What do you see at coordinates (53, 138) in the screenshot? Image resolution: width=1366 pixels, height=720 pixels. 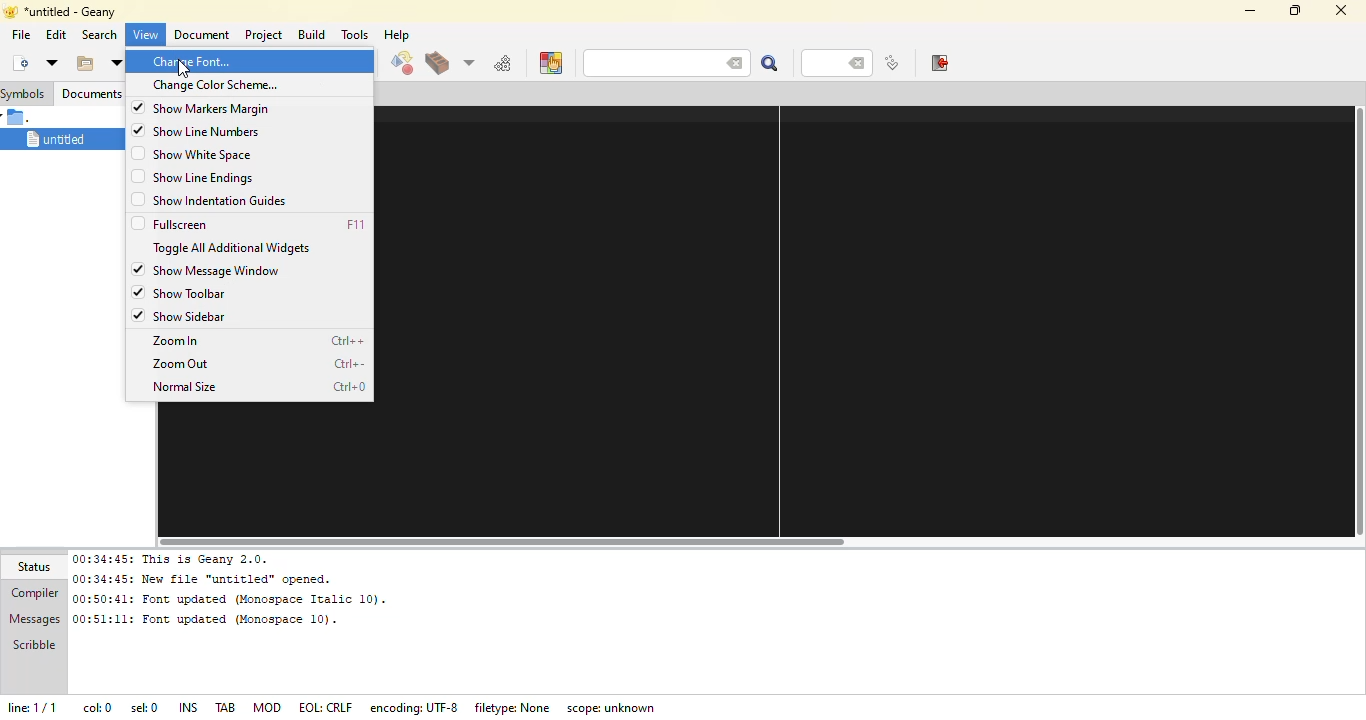 I see `untitled` at bounding box center [53, 138].